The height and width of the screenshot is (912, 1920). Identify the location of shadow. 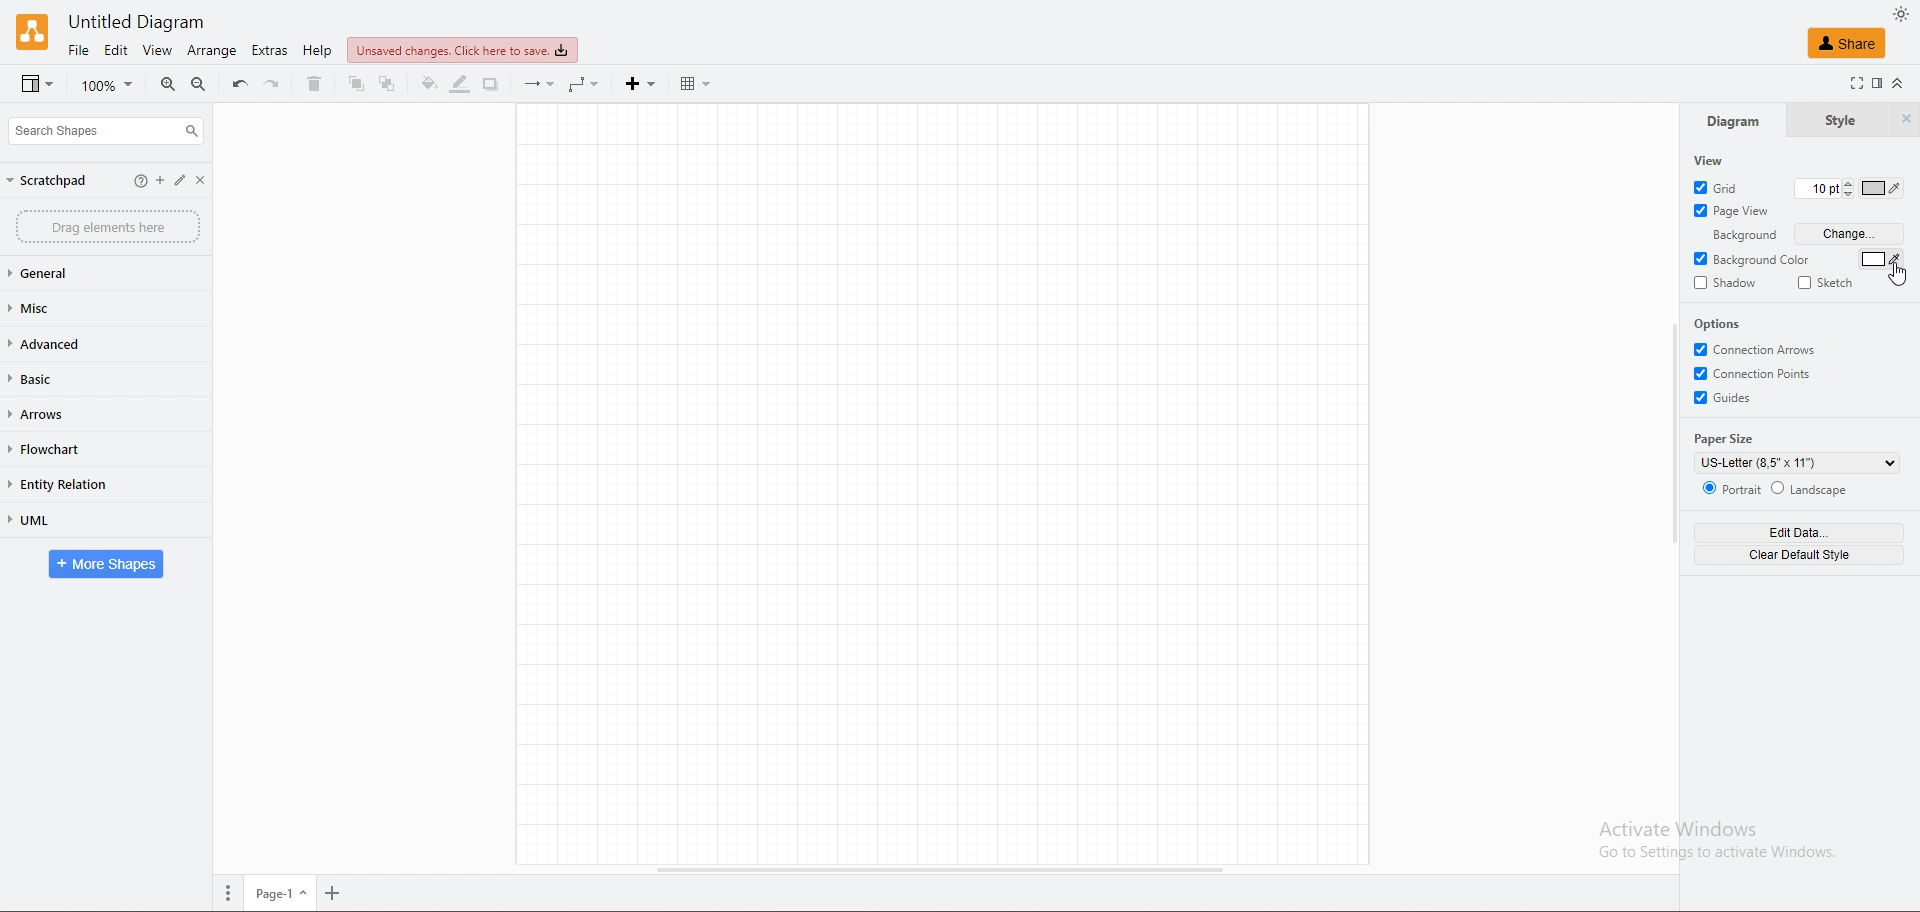
(494, 84).